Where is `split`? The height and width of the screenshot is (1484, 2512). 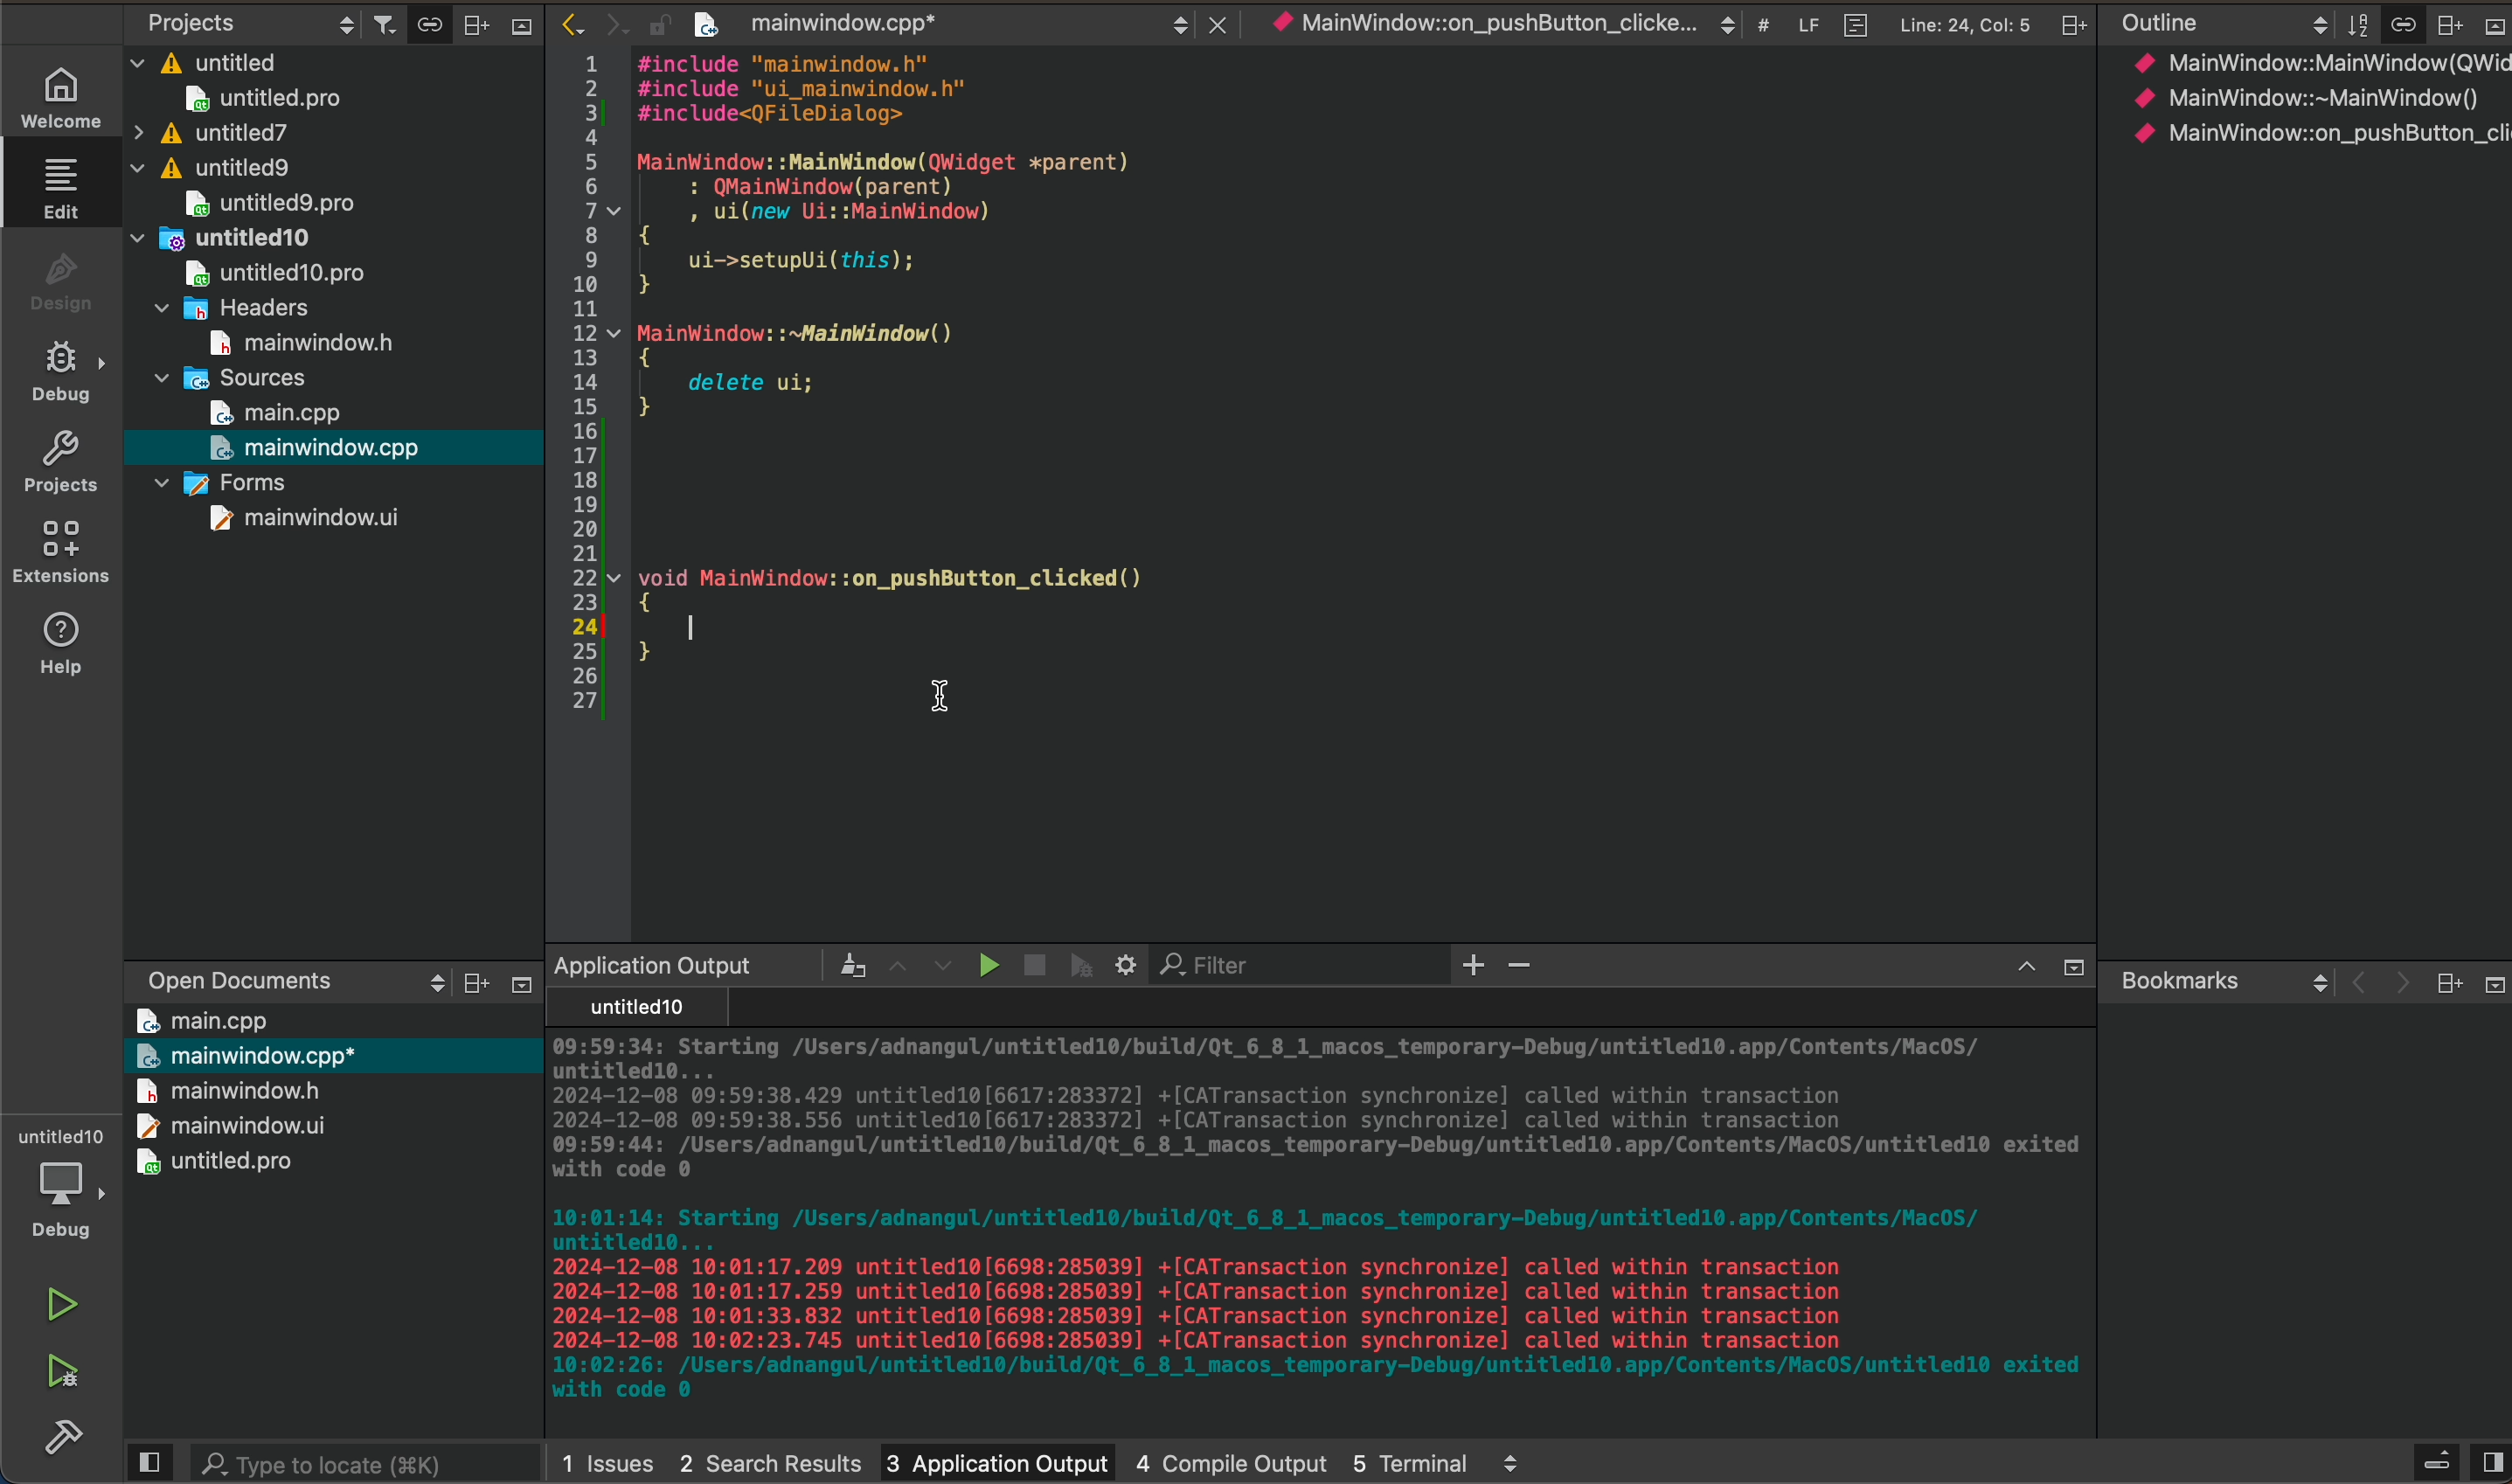 split is located at coordinates (2490, 1453).